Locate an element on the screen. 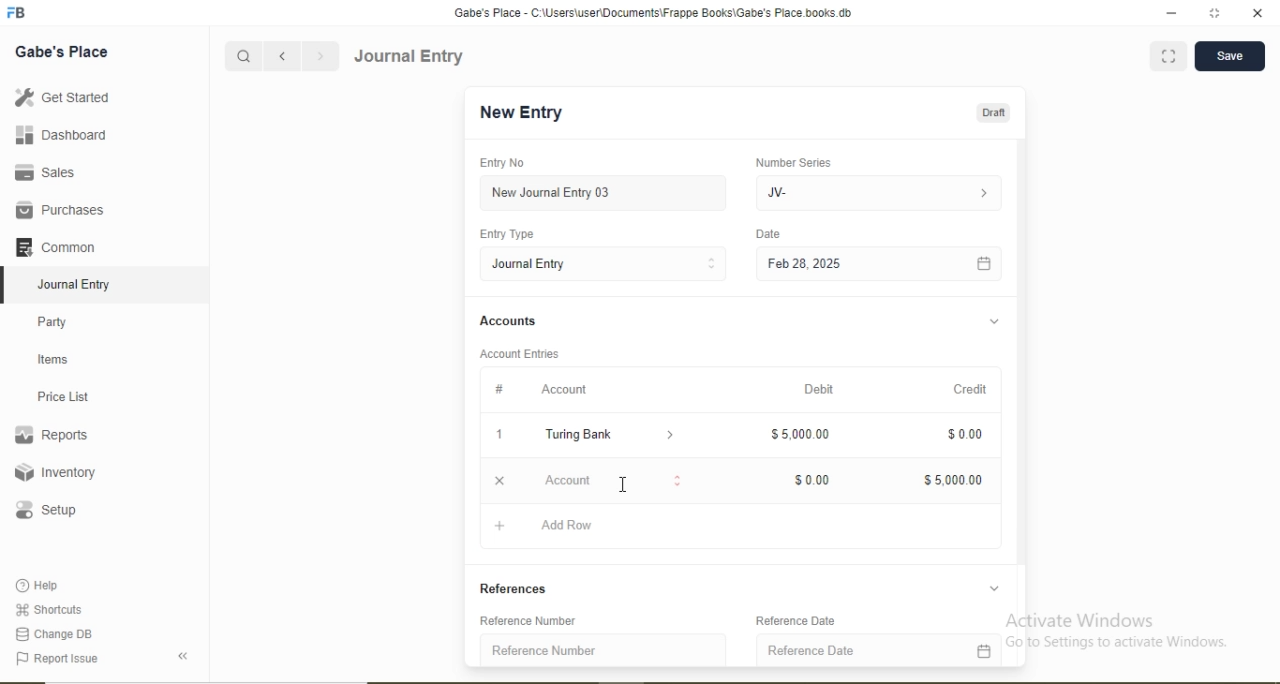 This screenshot has height=684, width=1280. Back is located at coordinates (182, 656).